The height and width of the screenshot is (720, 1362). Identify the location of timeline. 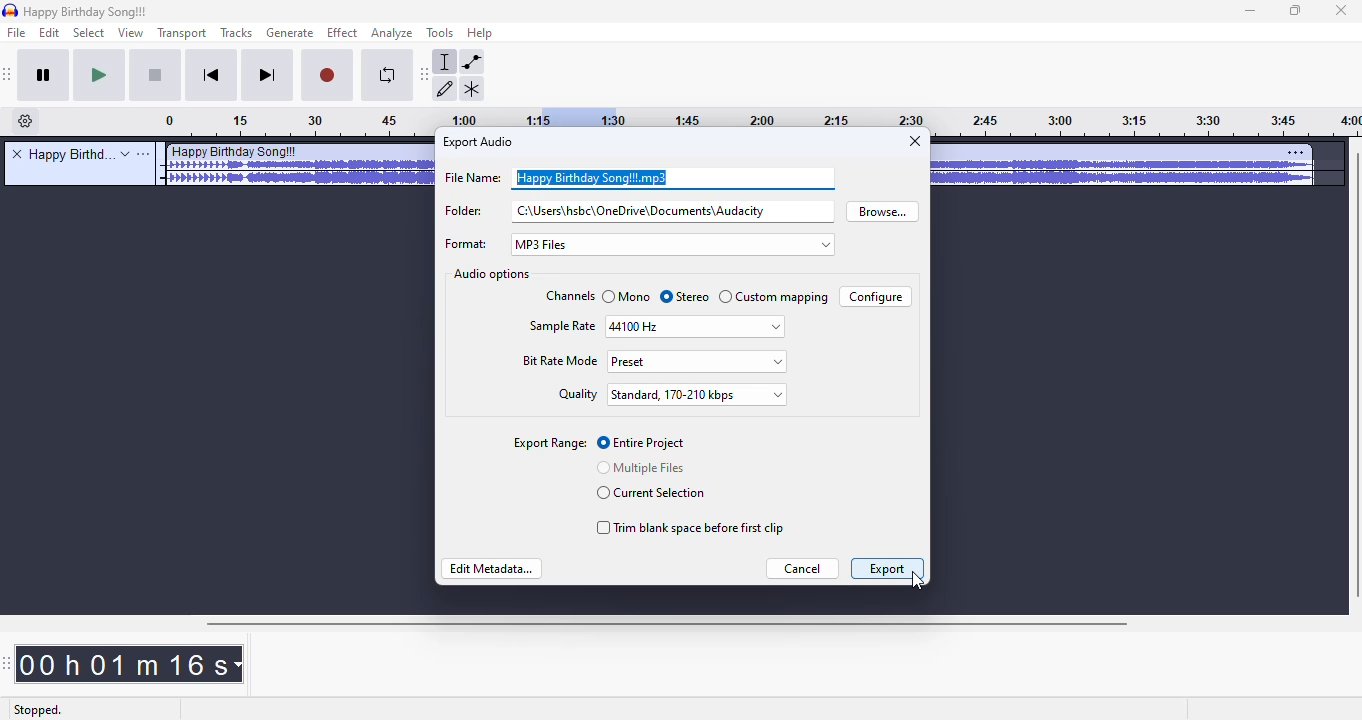
(1147, 124).